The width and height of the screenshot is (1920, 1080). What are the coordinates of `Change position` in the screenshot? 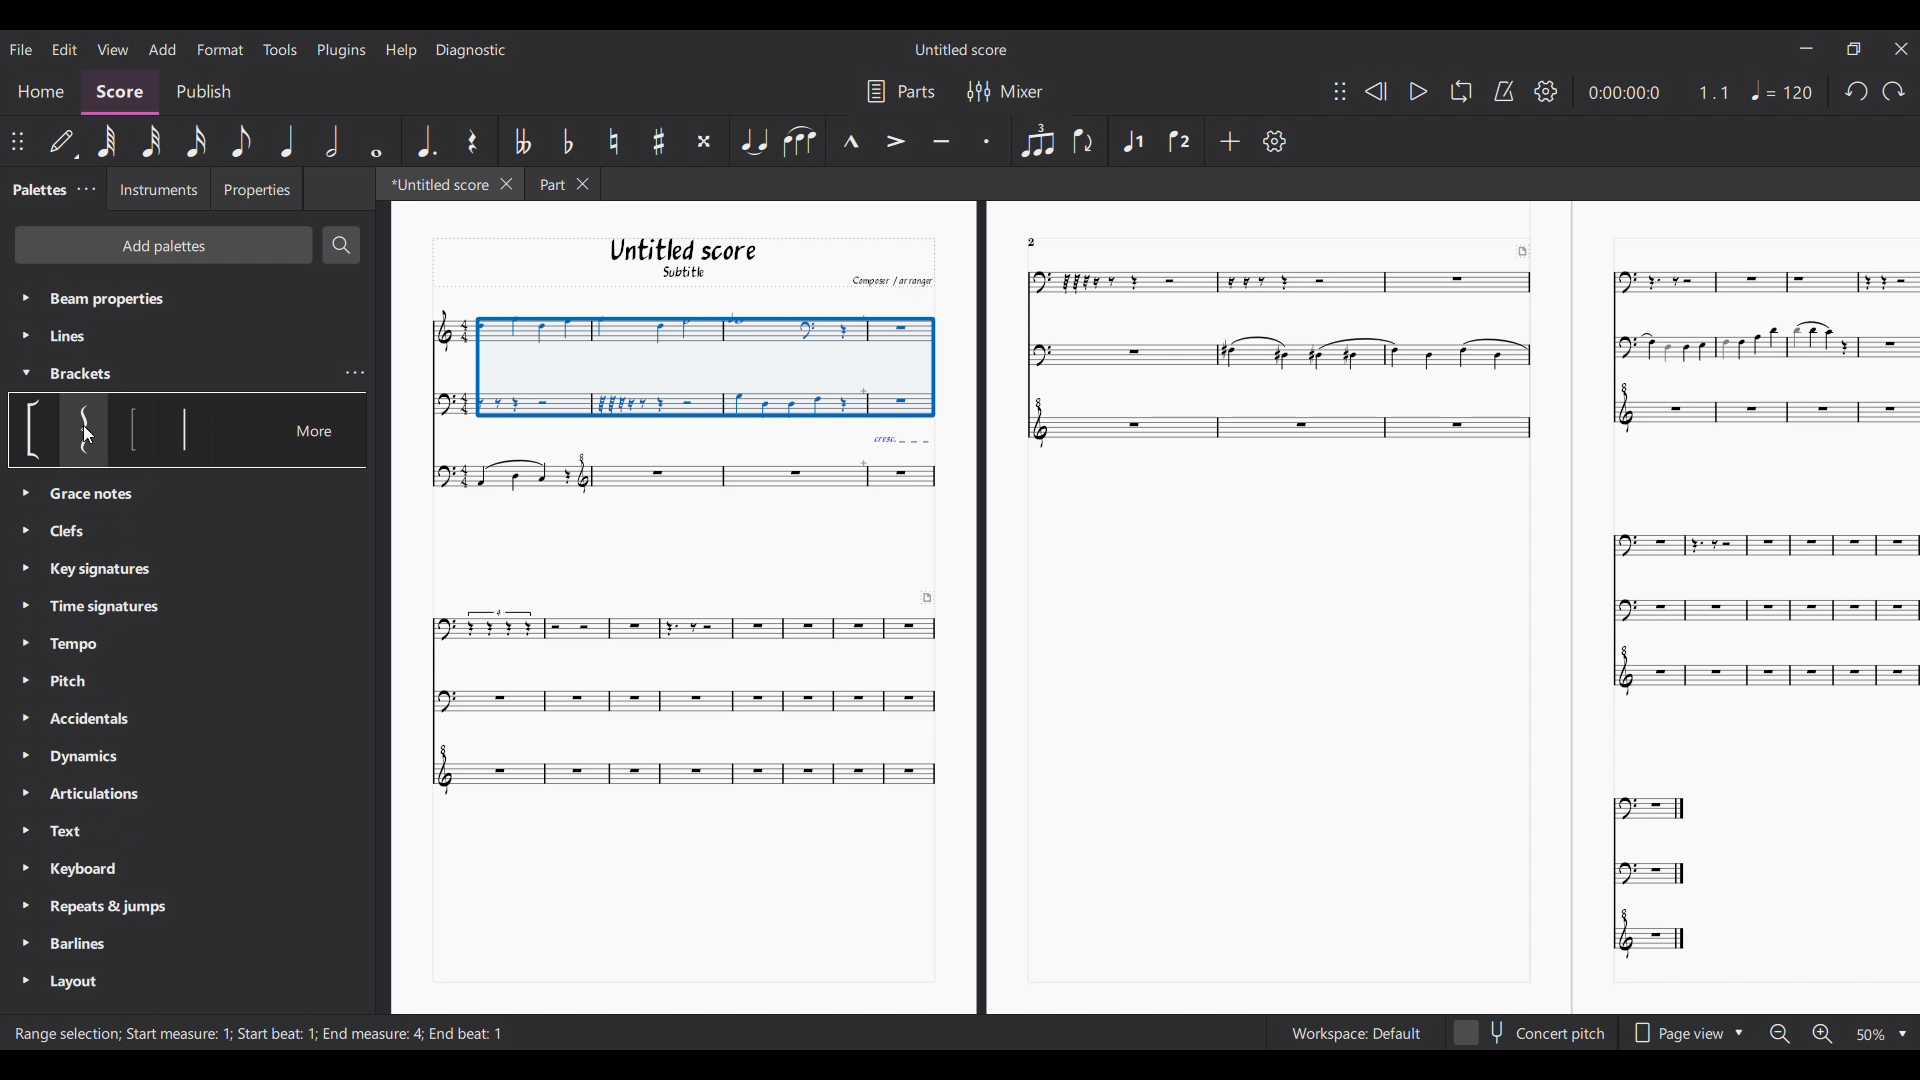 It's located at (17, 142).